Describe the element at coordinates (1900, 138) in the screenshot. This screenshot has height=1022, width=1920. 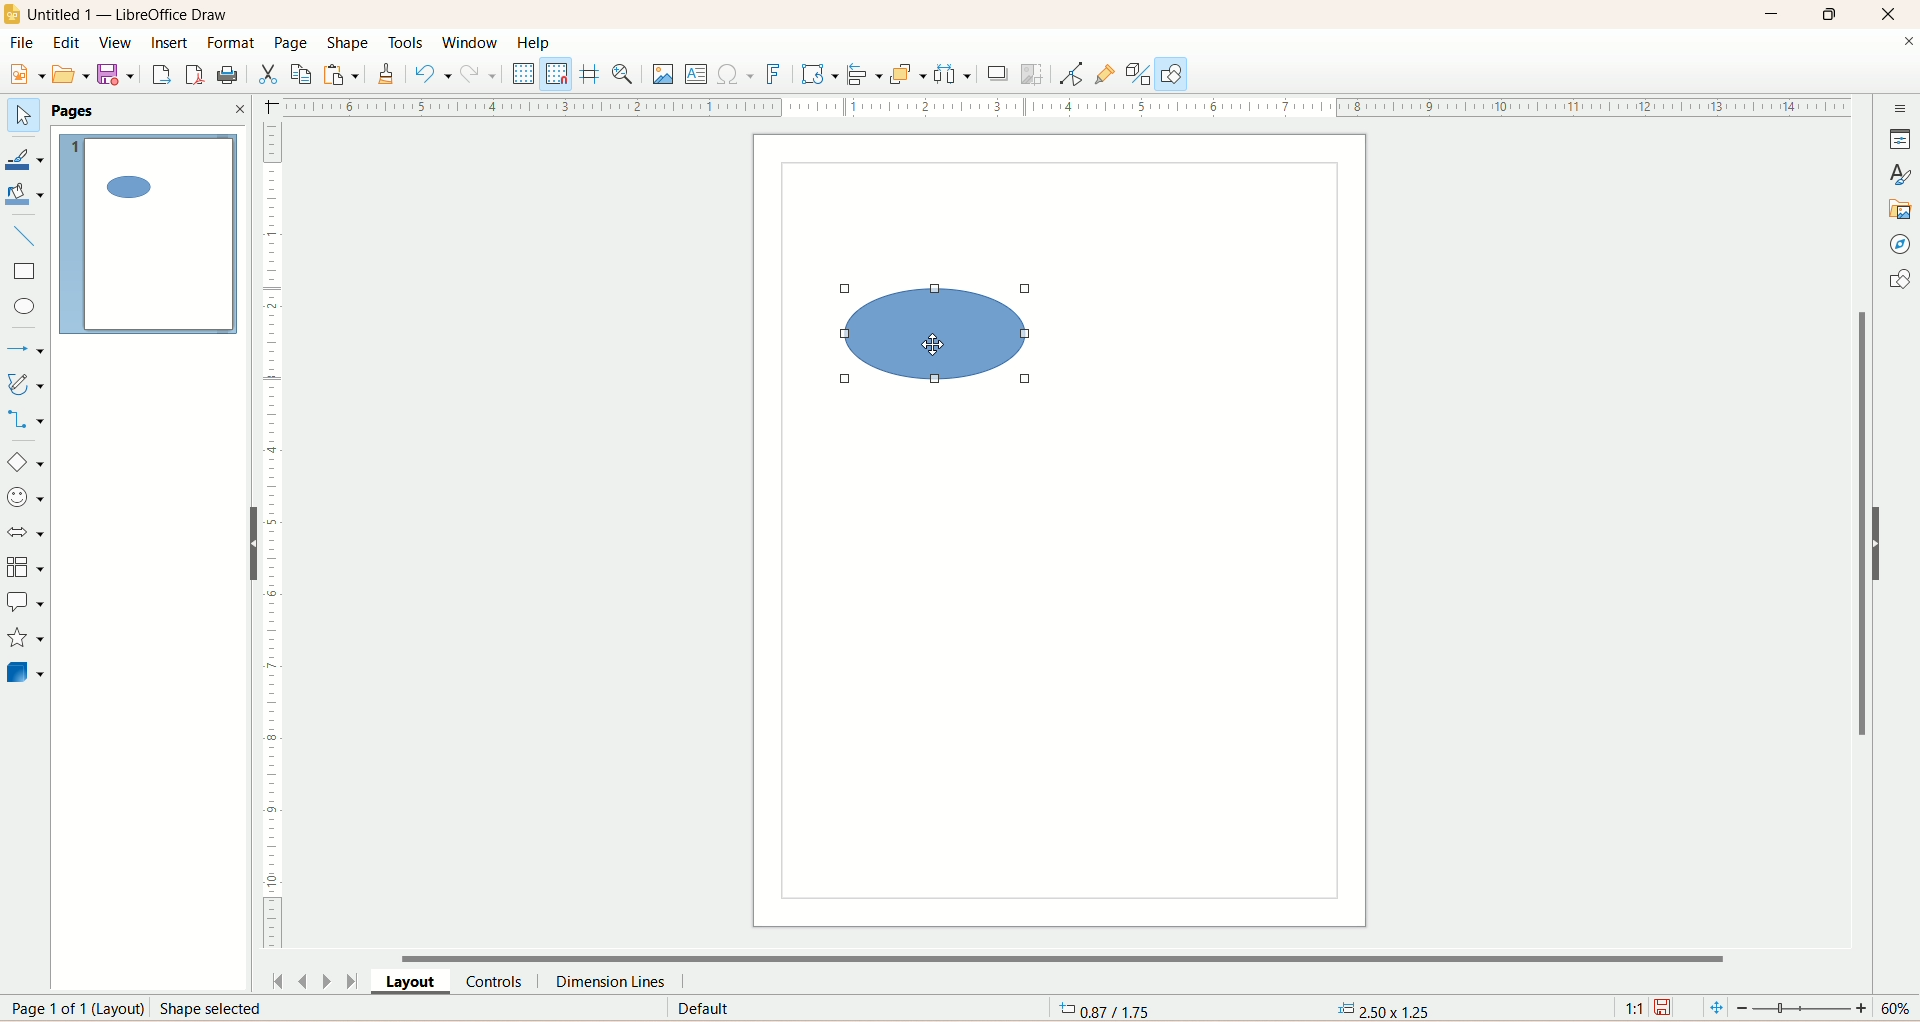
I see `properties` at that location.